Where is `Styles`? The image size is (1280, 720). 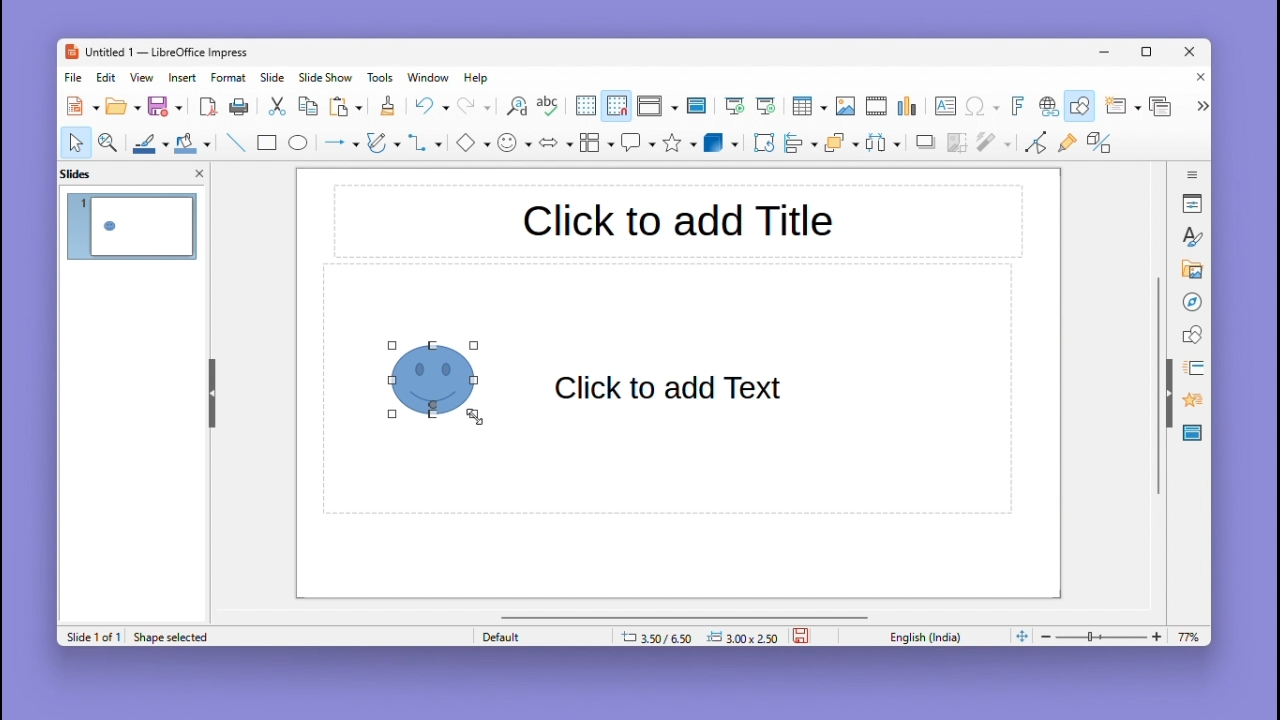
Styles is located at coordinates (1194, 236).